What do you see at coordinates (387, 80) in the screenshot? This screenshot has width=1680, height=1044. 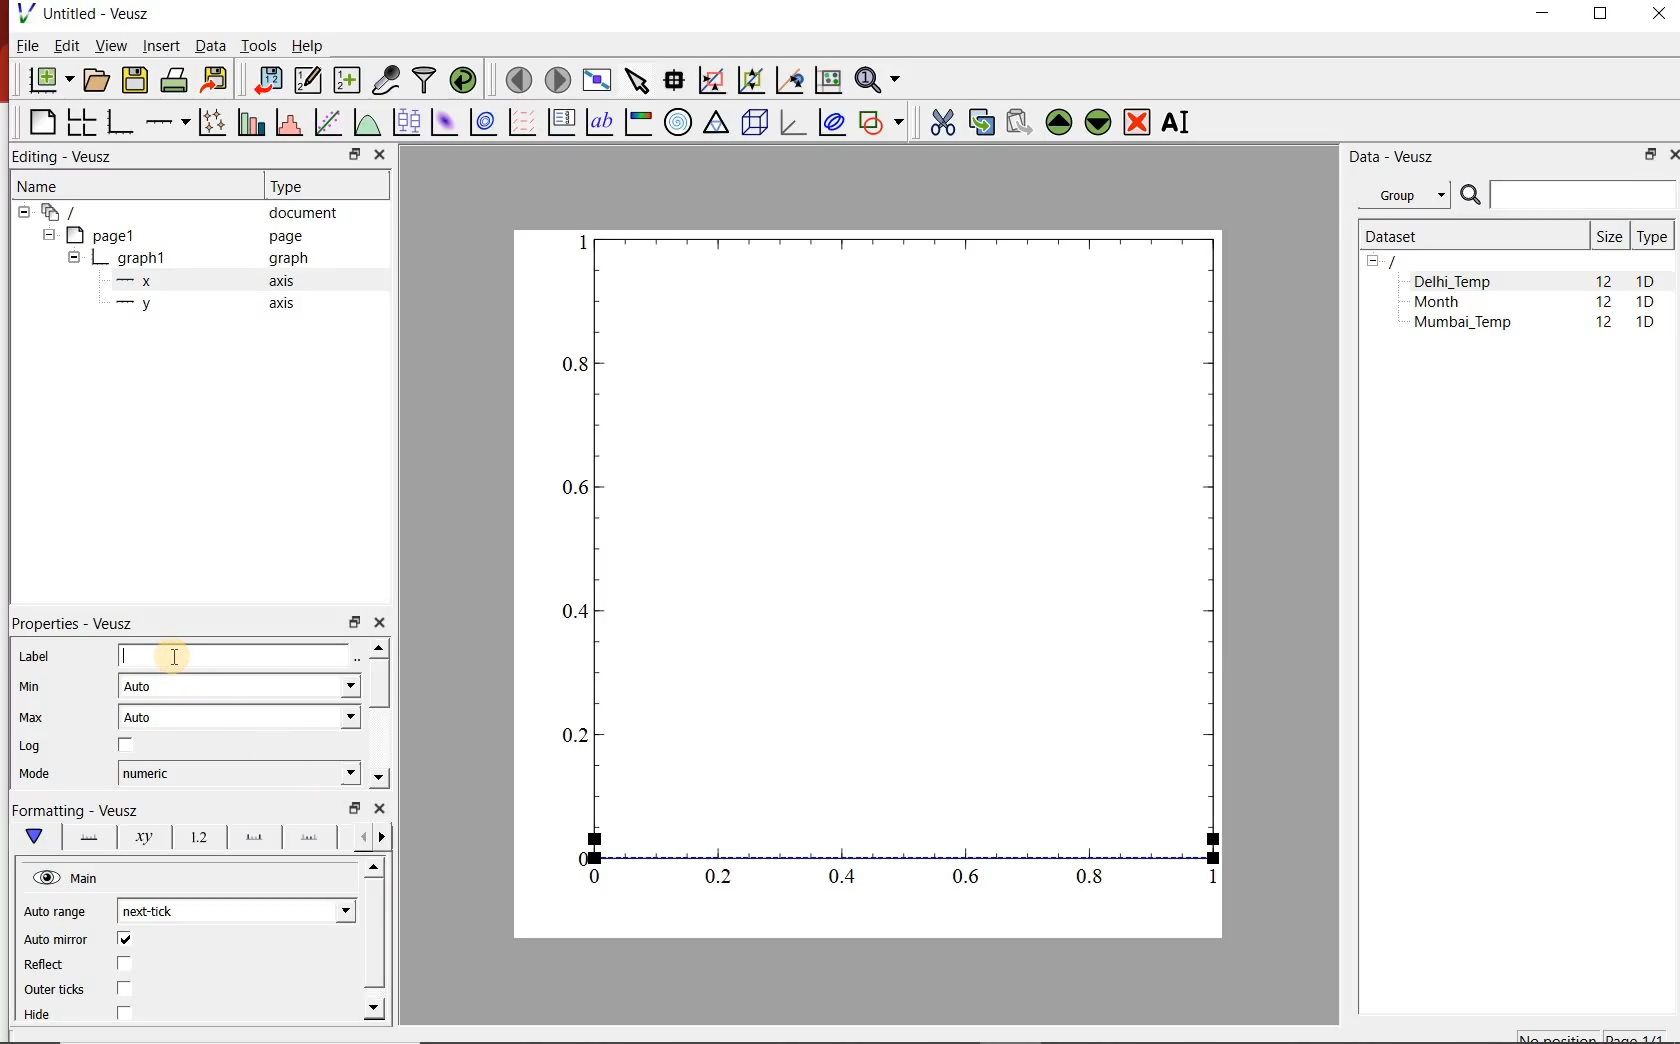 I see `capture remote data` at bounding box center [387, 80].